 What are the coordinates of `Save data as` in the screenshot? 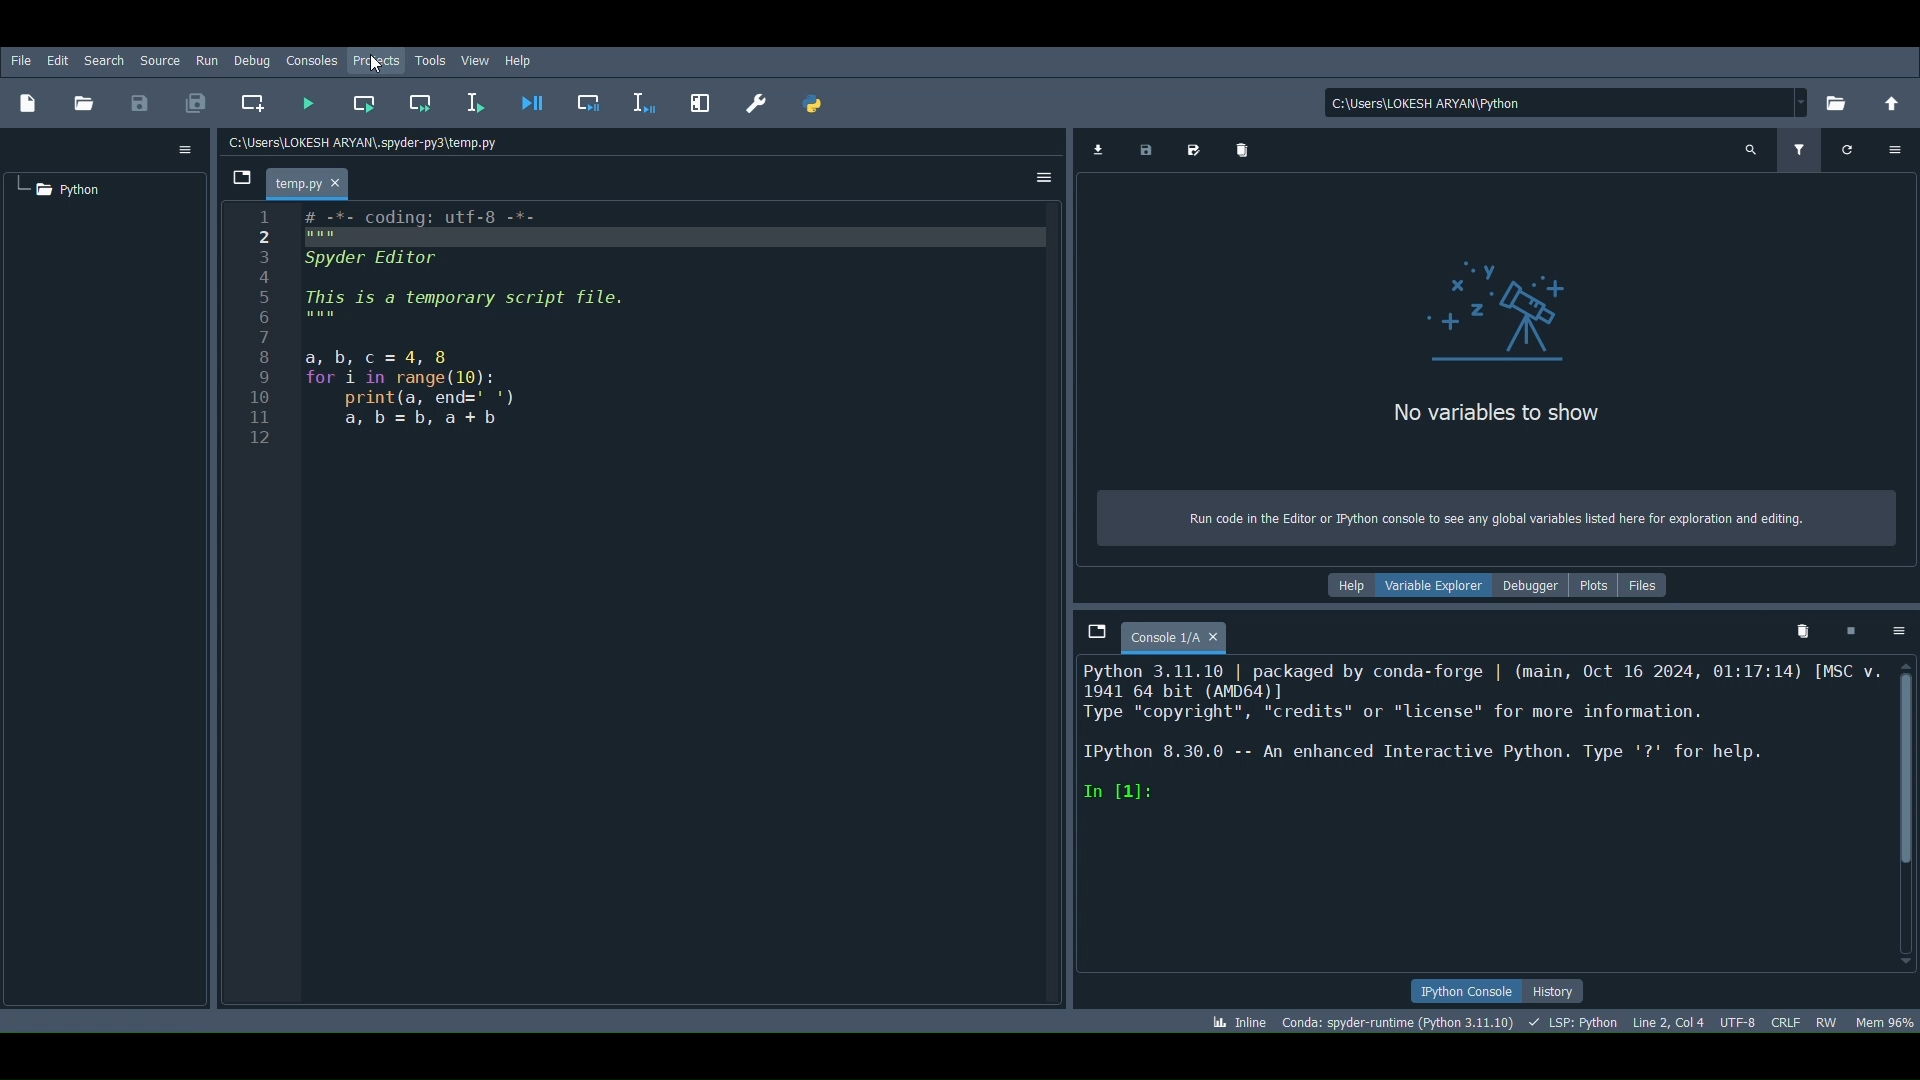 It's located at (1193, 149).